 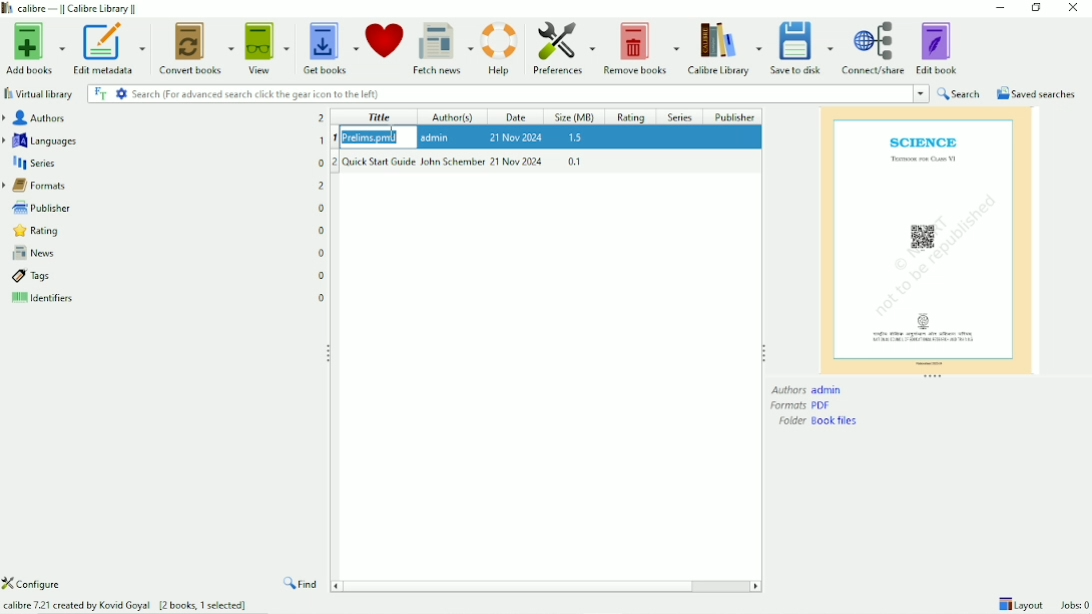 What do you see at coordinates (126, 603) in the screenshot?
I see `calibre 7.21 created by Kovid Goyal [2 books, 1 selected]` at bounding box center [126, 603].